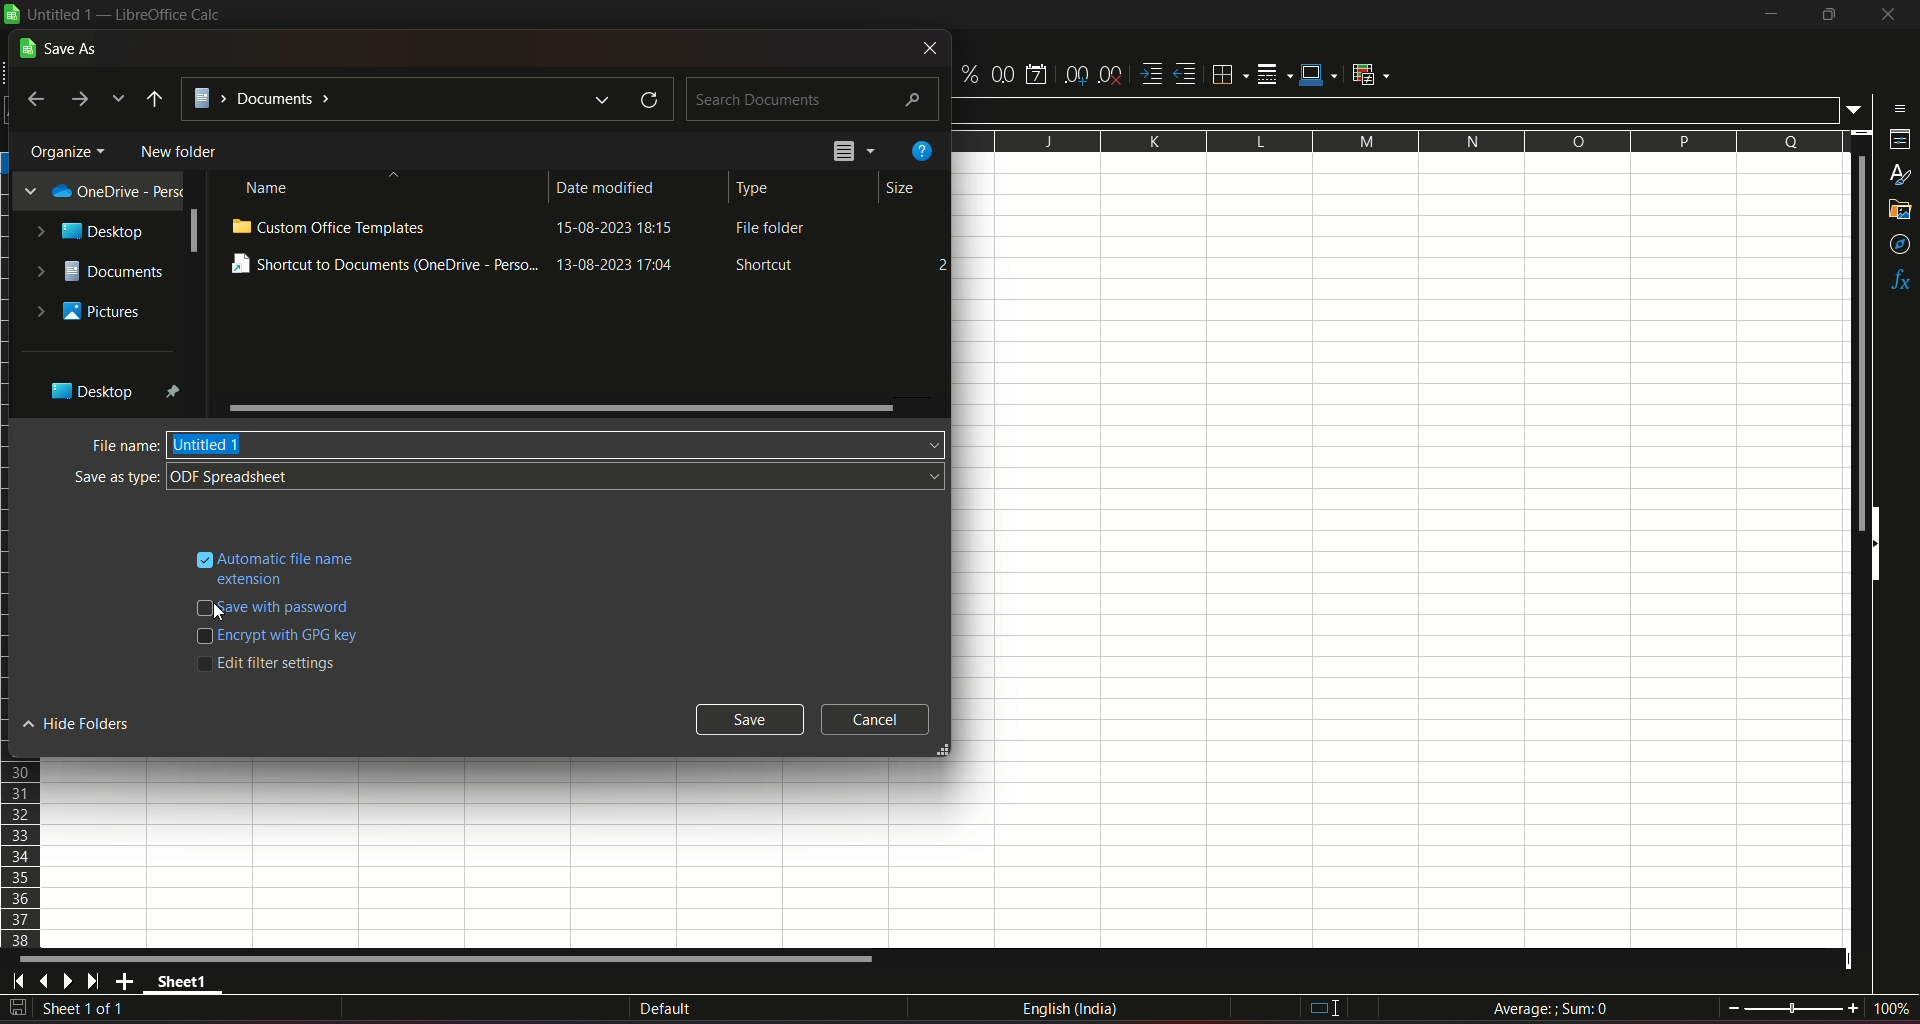 This screenshot has width=1920, height=1024. I want to click on checkbox, so click(202, 669).